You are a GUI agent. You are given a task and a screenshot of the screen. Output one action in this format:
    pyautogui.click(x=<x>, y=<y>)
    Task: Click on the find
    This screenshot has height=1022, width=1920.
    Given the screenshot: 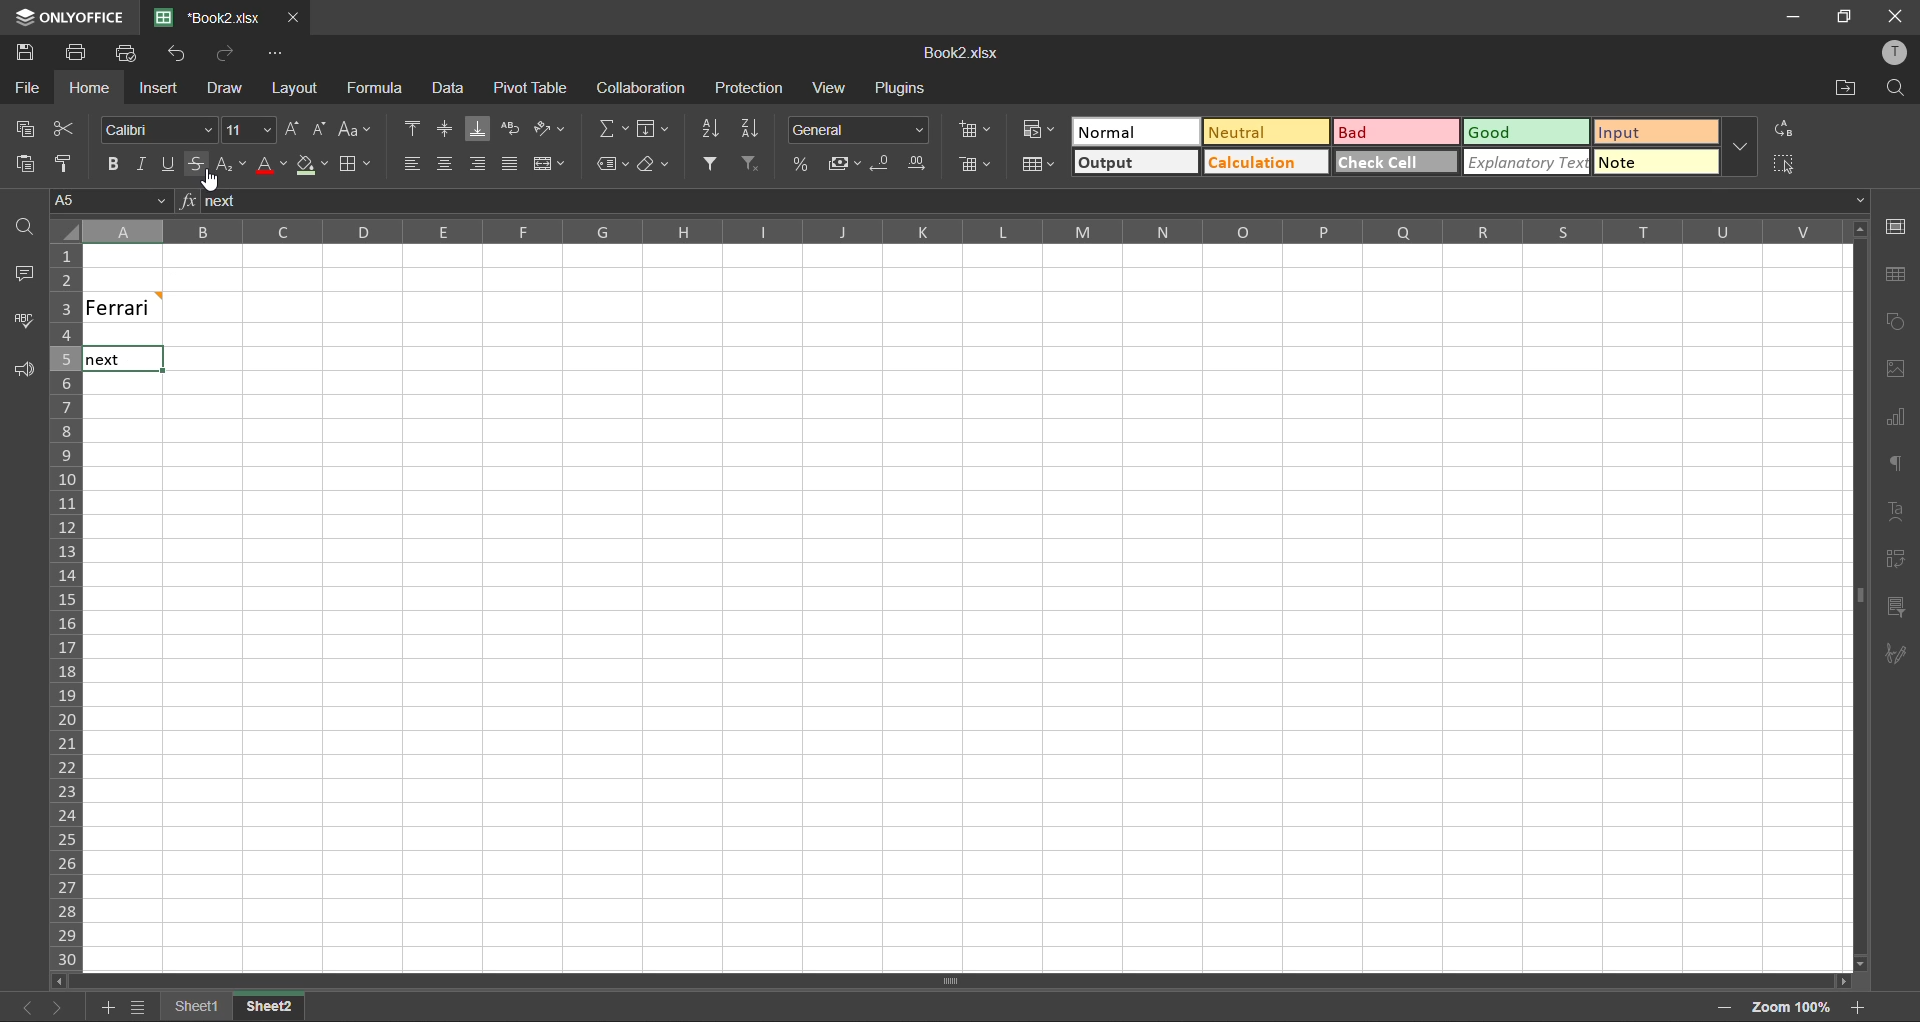 What is the action you would take?
    pyautogui.click(x=1895, y=89)
    